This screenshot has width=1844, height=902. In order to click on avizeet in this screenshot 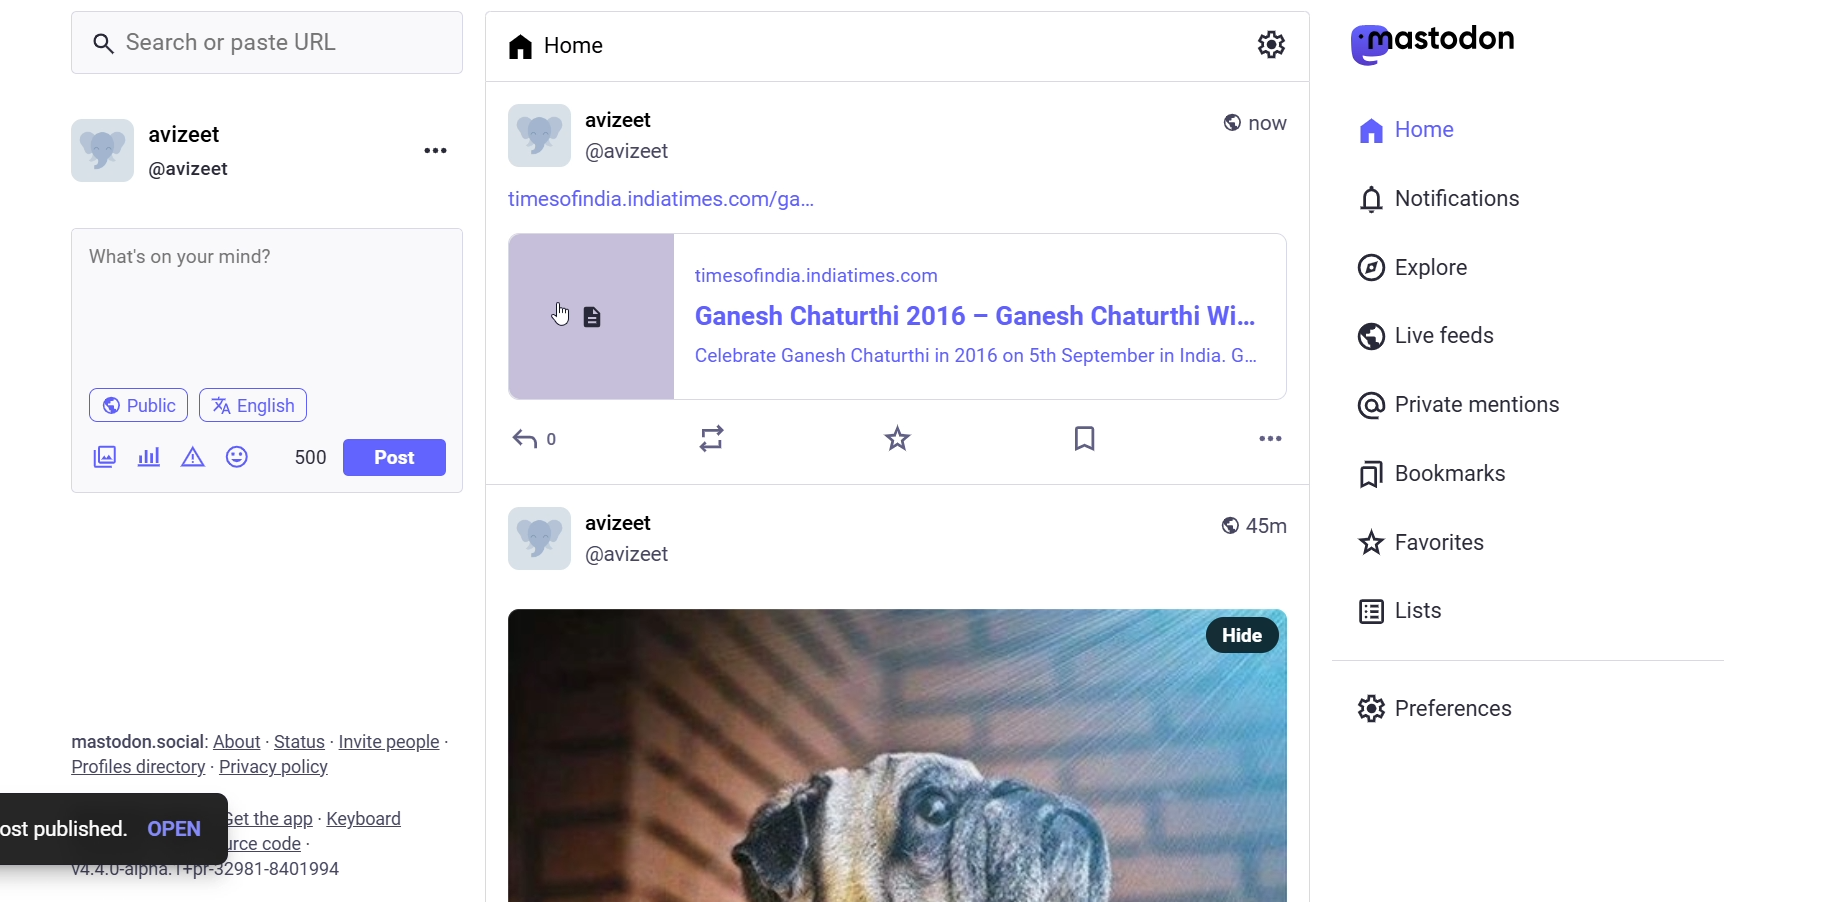, I will do `click(645, 553)`.